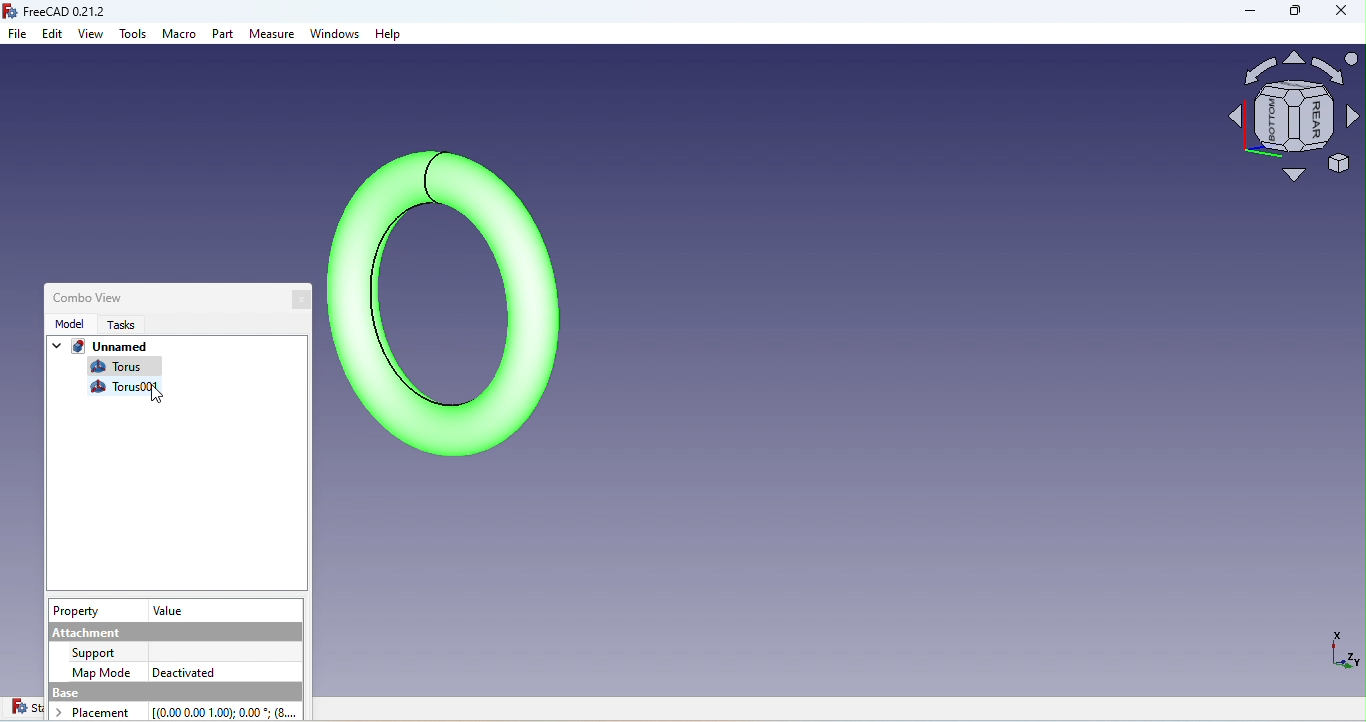 This screenshot has width=1366, height=722. What do you see at coordinates (224, 36) in the screenshot?
I see `Part` at bounding box center [224, 36].